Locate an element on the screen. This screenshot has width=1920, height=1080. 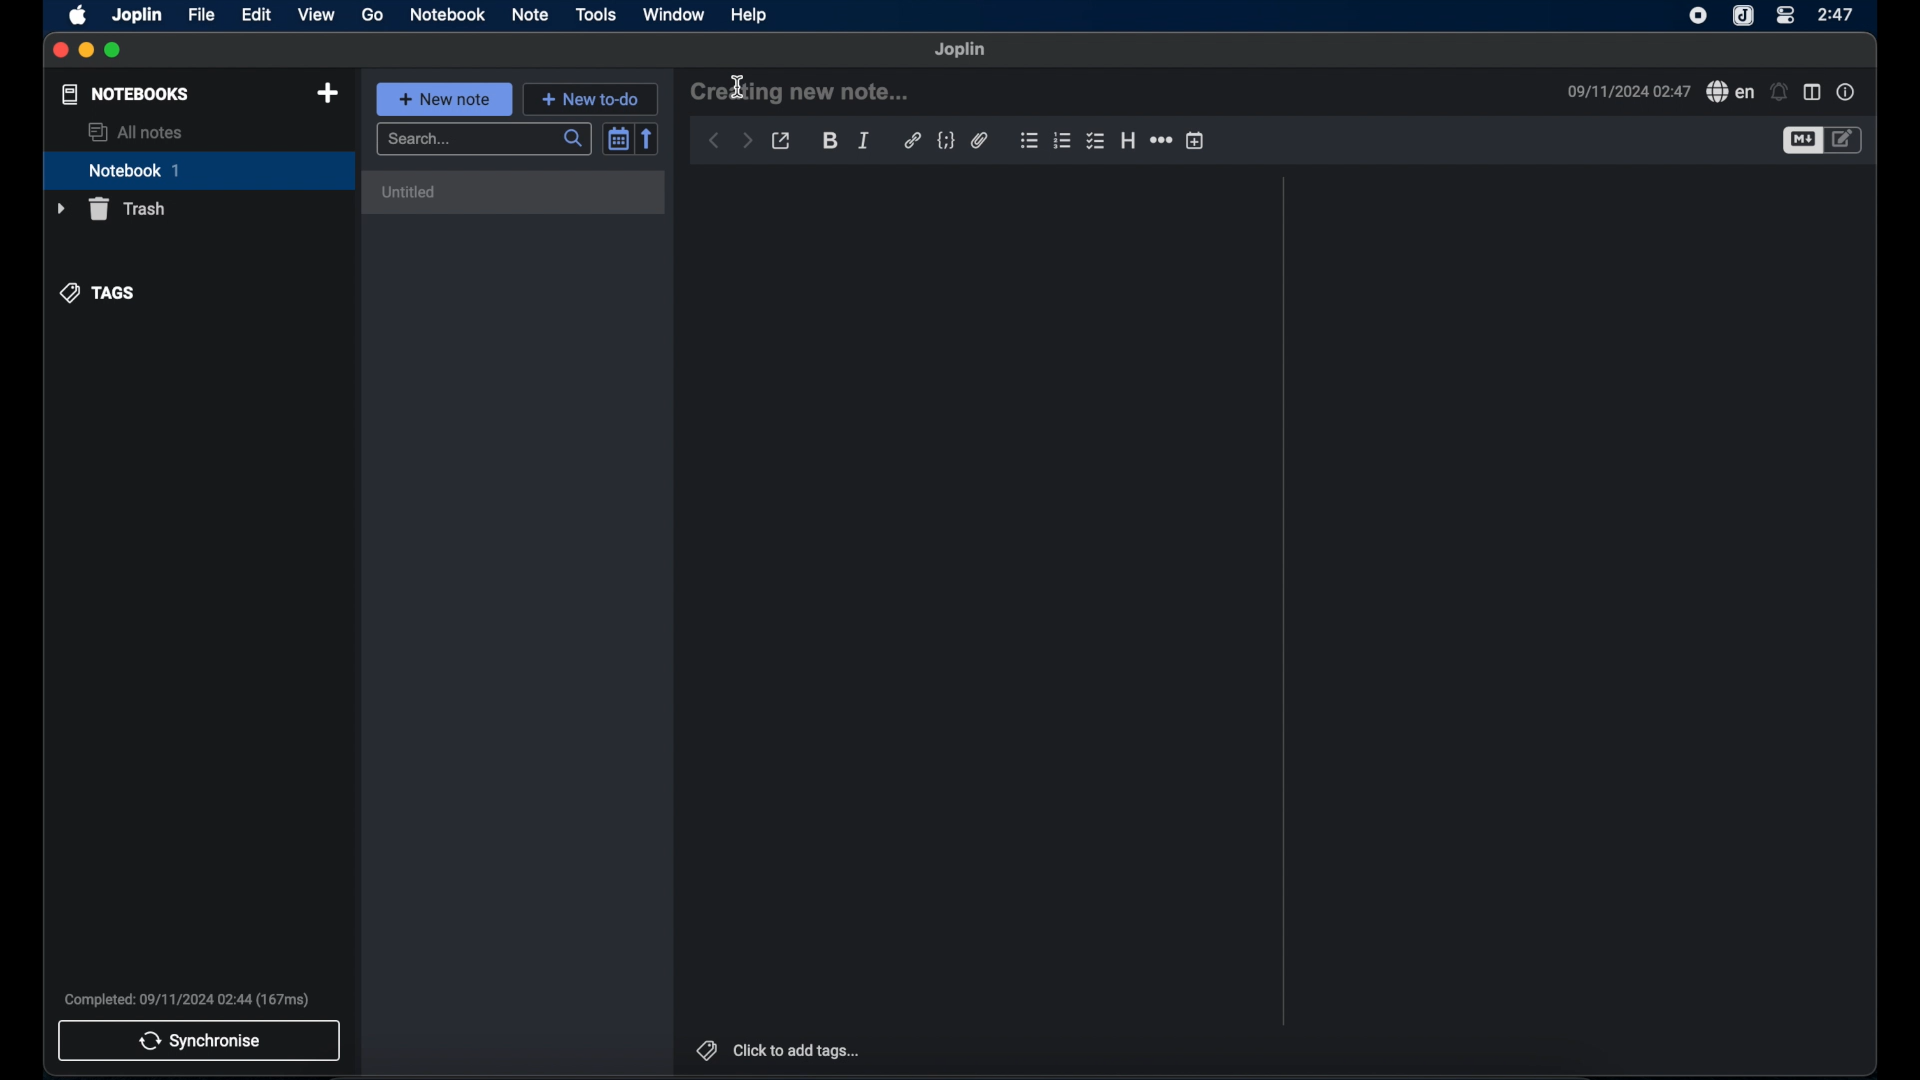
joplin is located at coordinates (138, 16).